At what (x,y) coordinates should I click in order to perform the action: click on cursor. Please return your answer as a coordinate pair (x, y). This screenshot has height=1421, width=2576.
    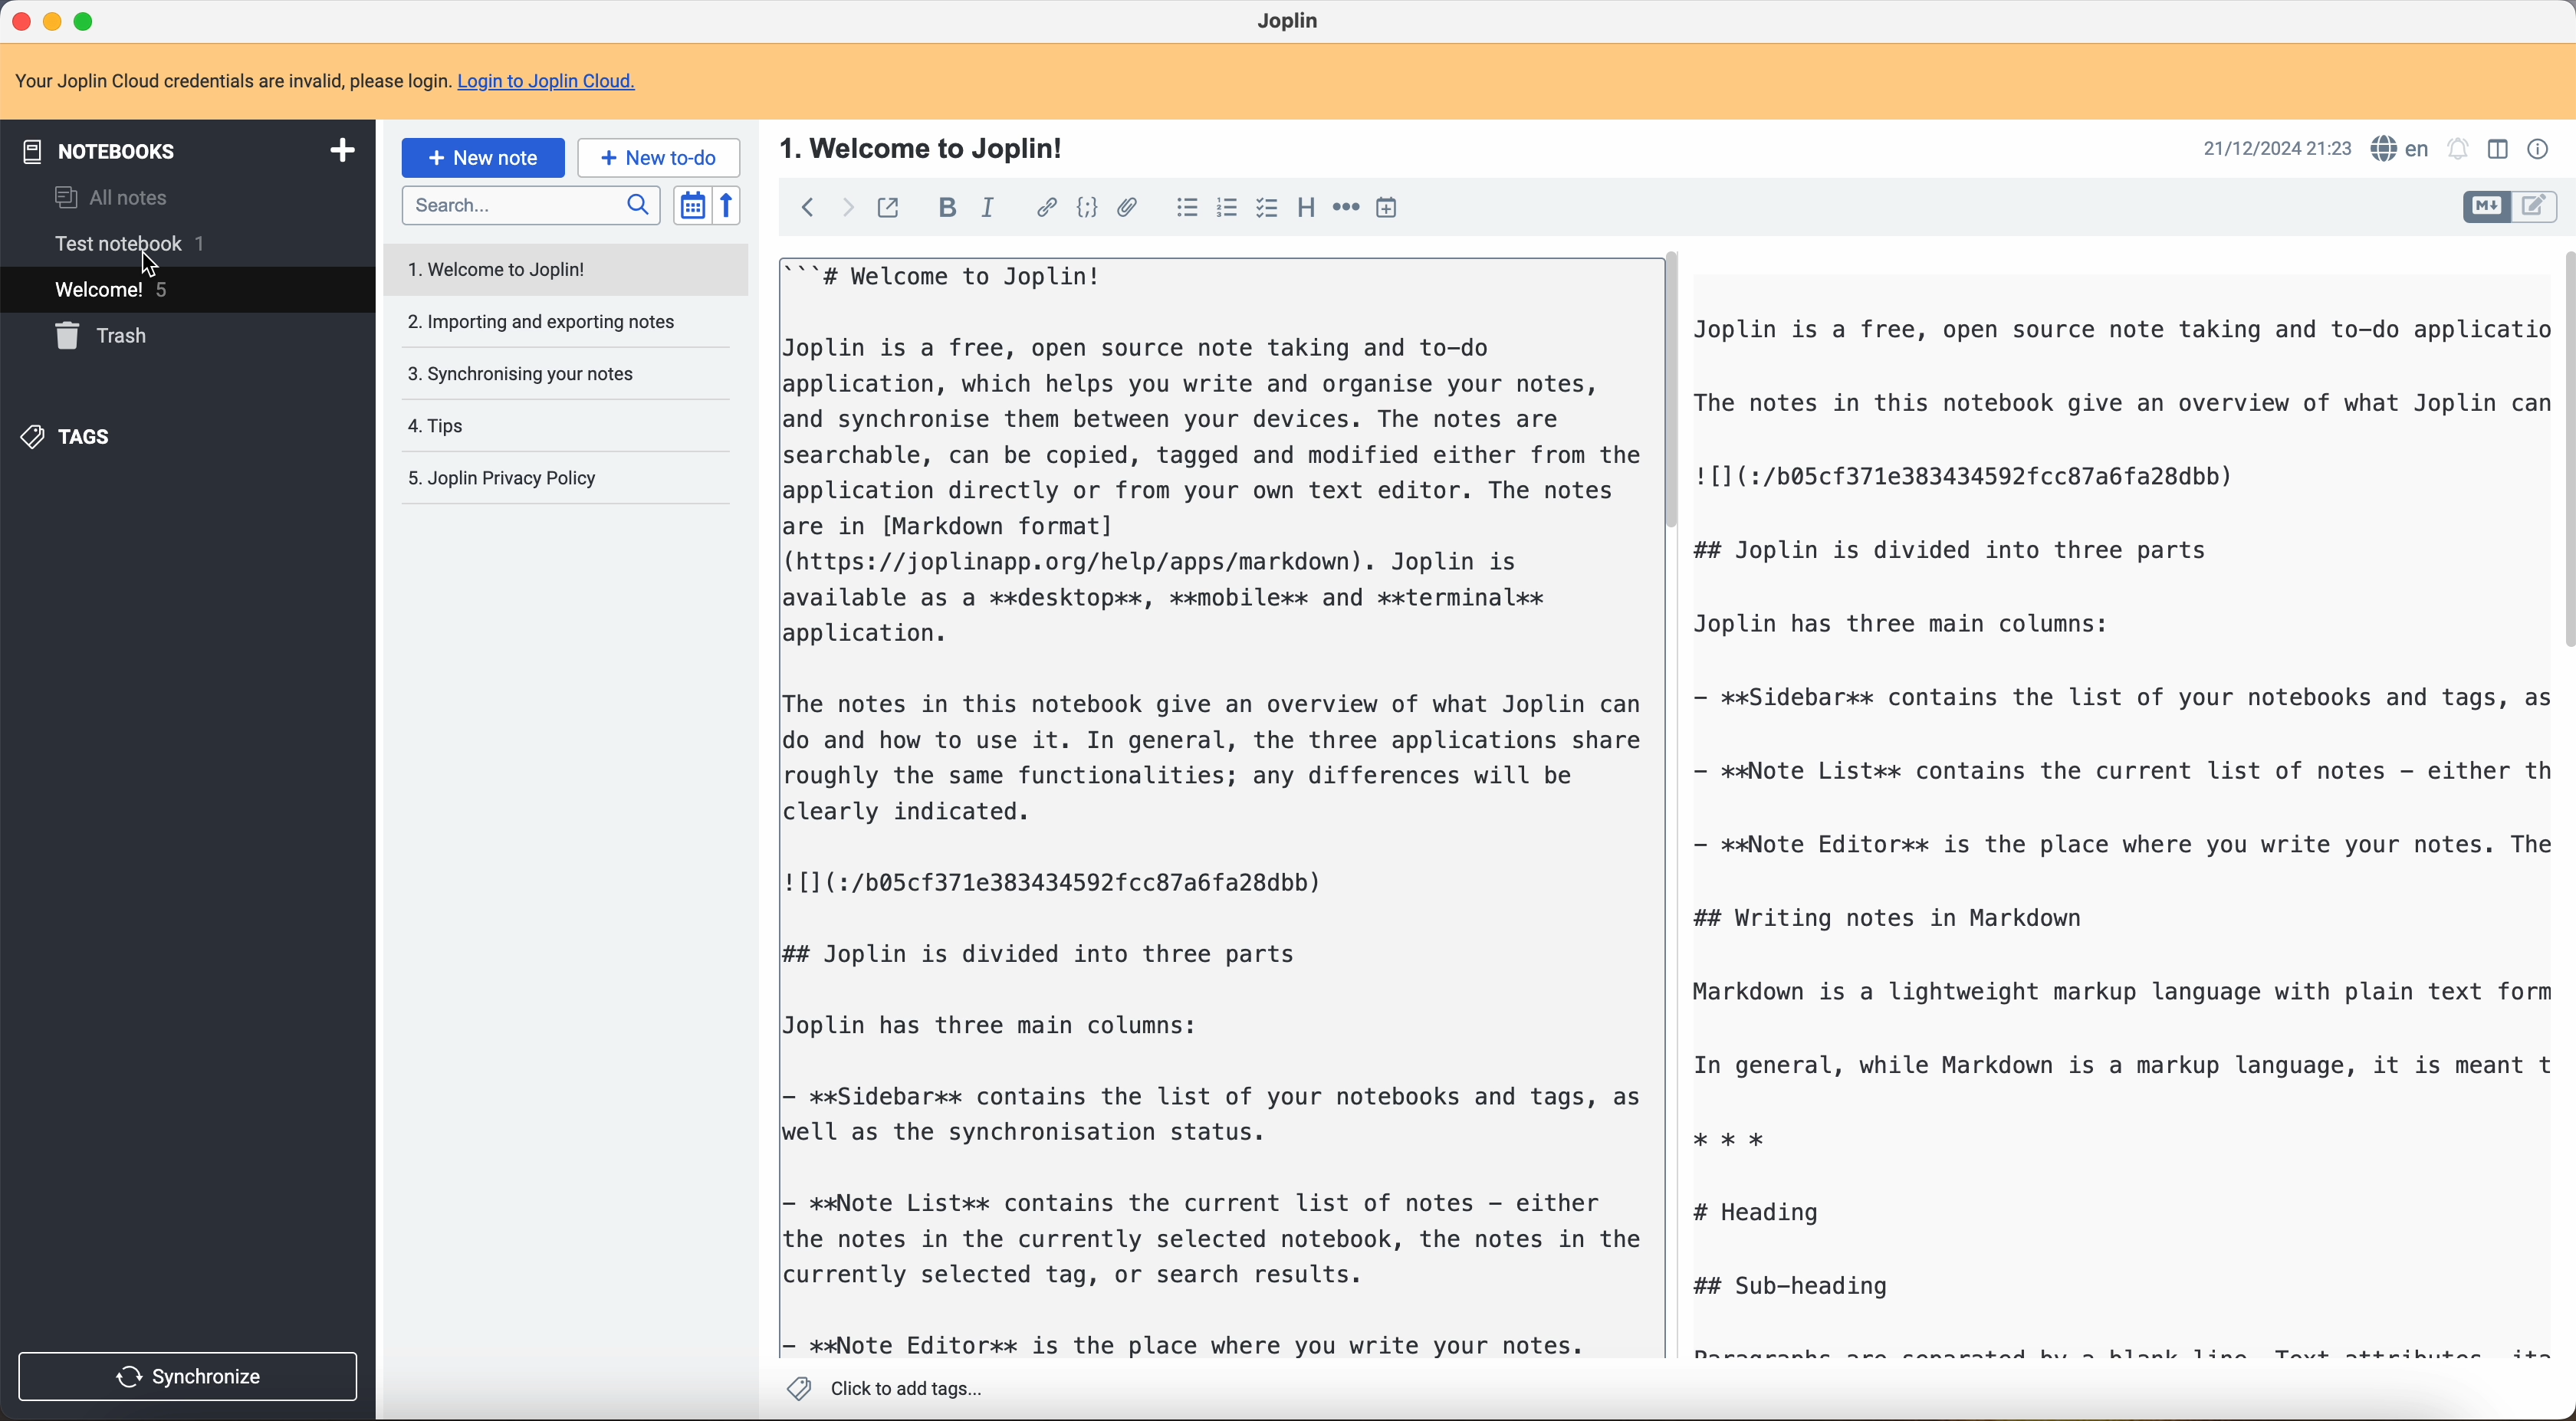
    Looking at the image, I should click on (150, 266).